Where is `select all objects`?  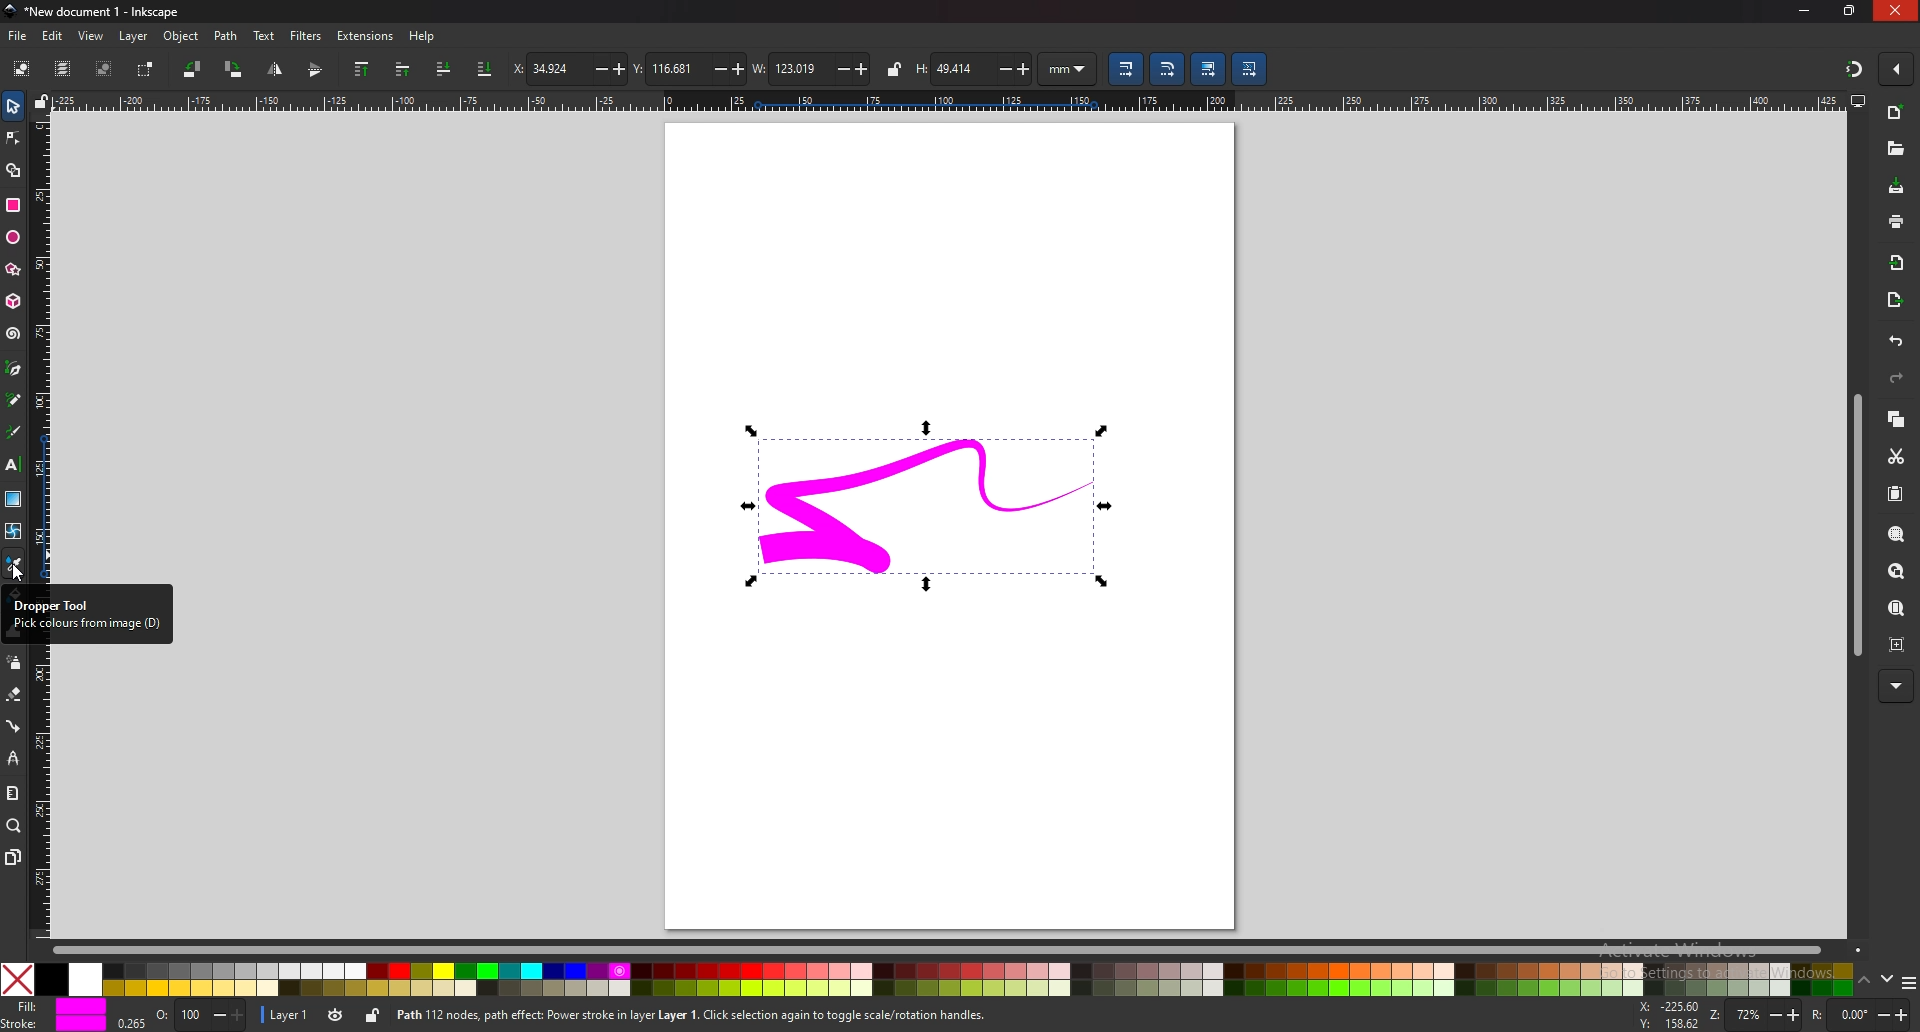 select all objects is located at coordinates (23, 68).